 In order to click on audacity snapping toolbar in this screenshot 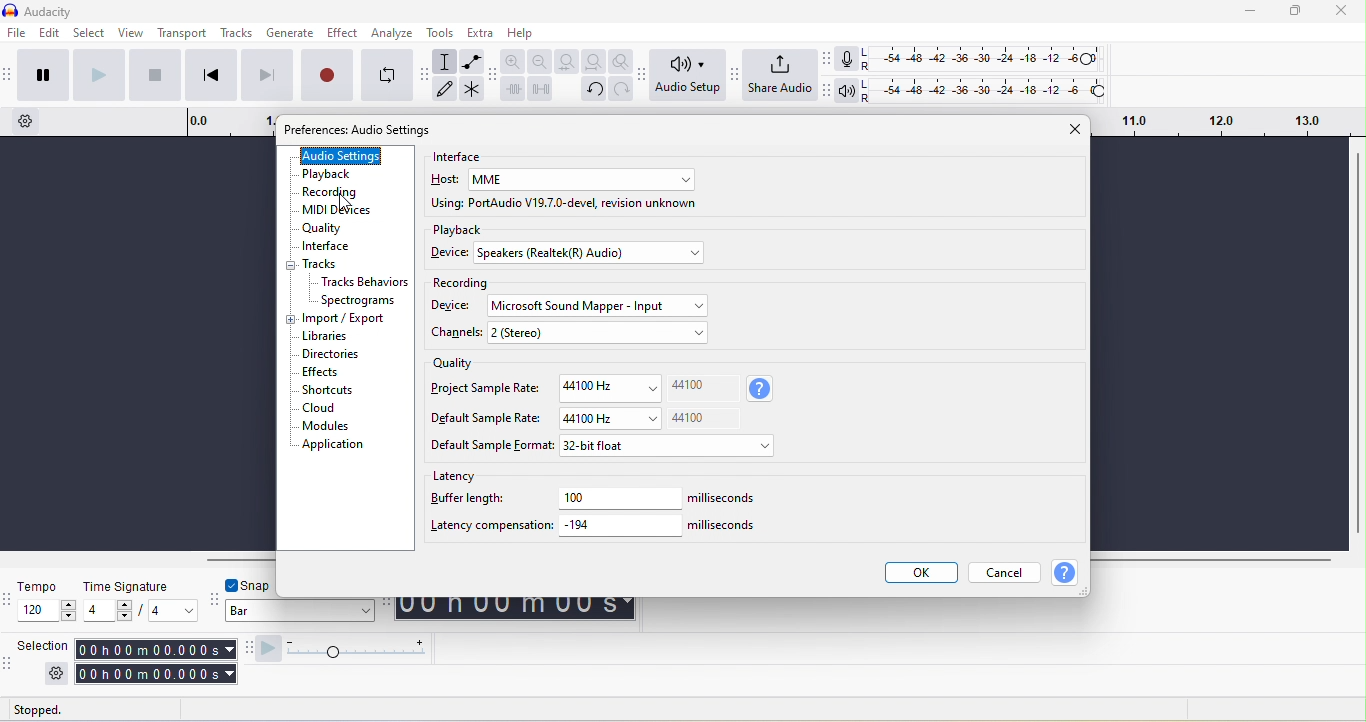, I will do `click(216, 598)`.